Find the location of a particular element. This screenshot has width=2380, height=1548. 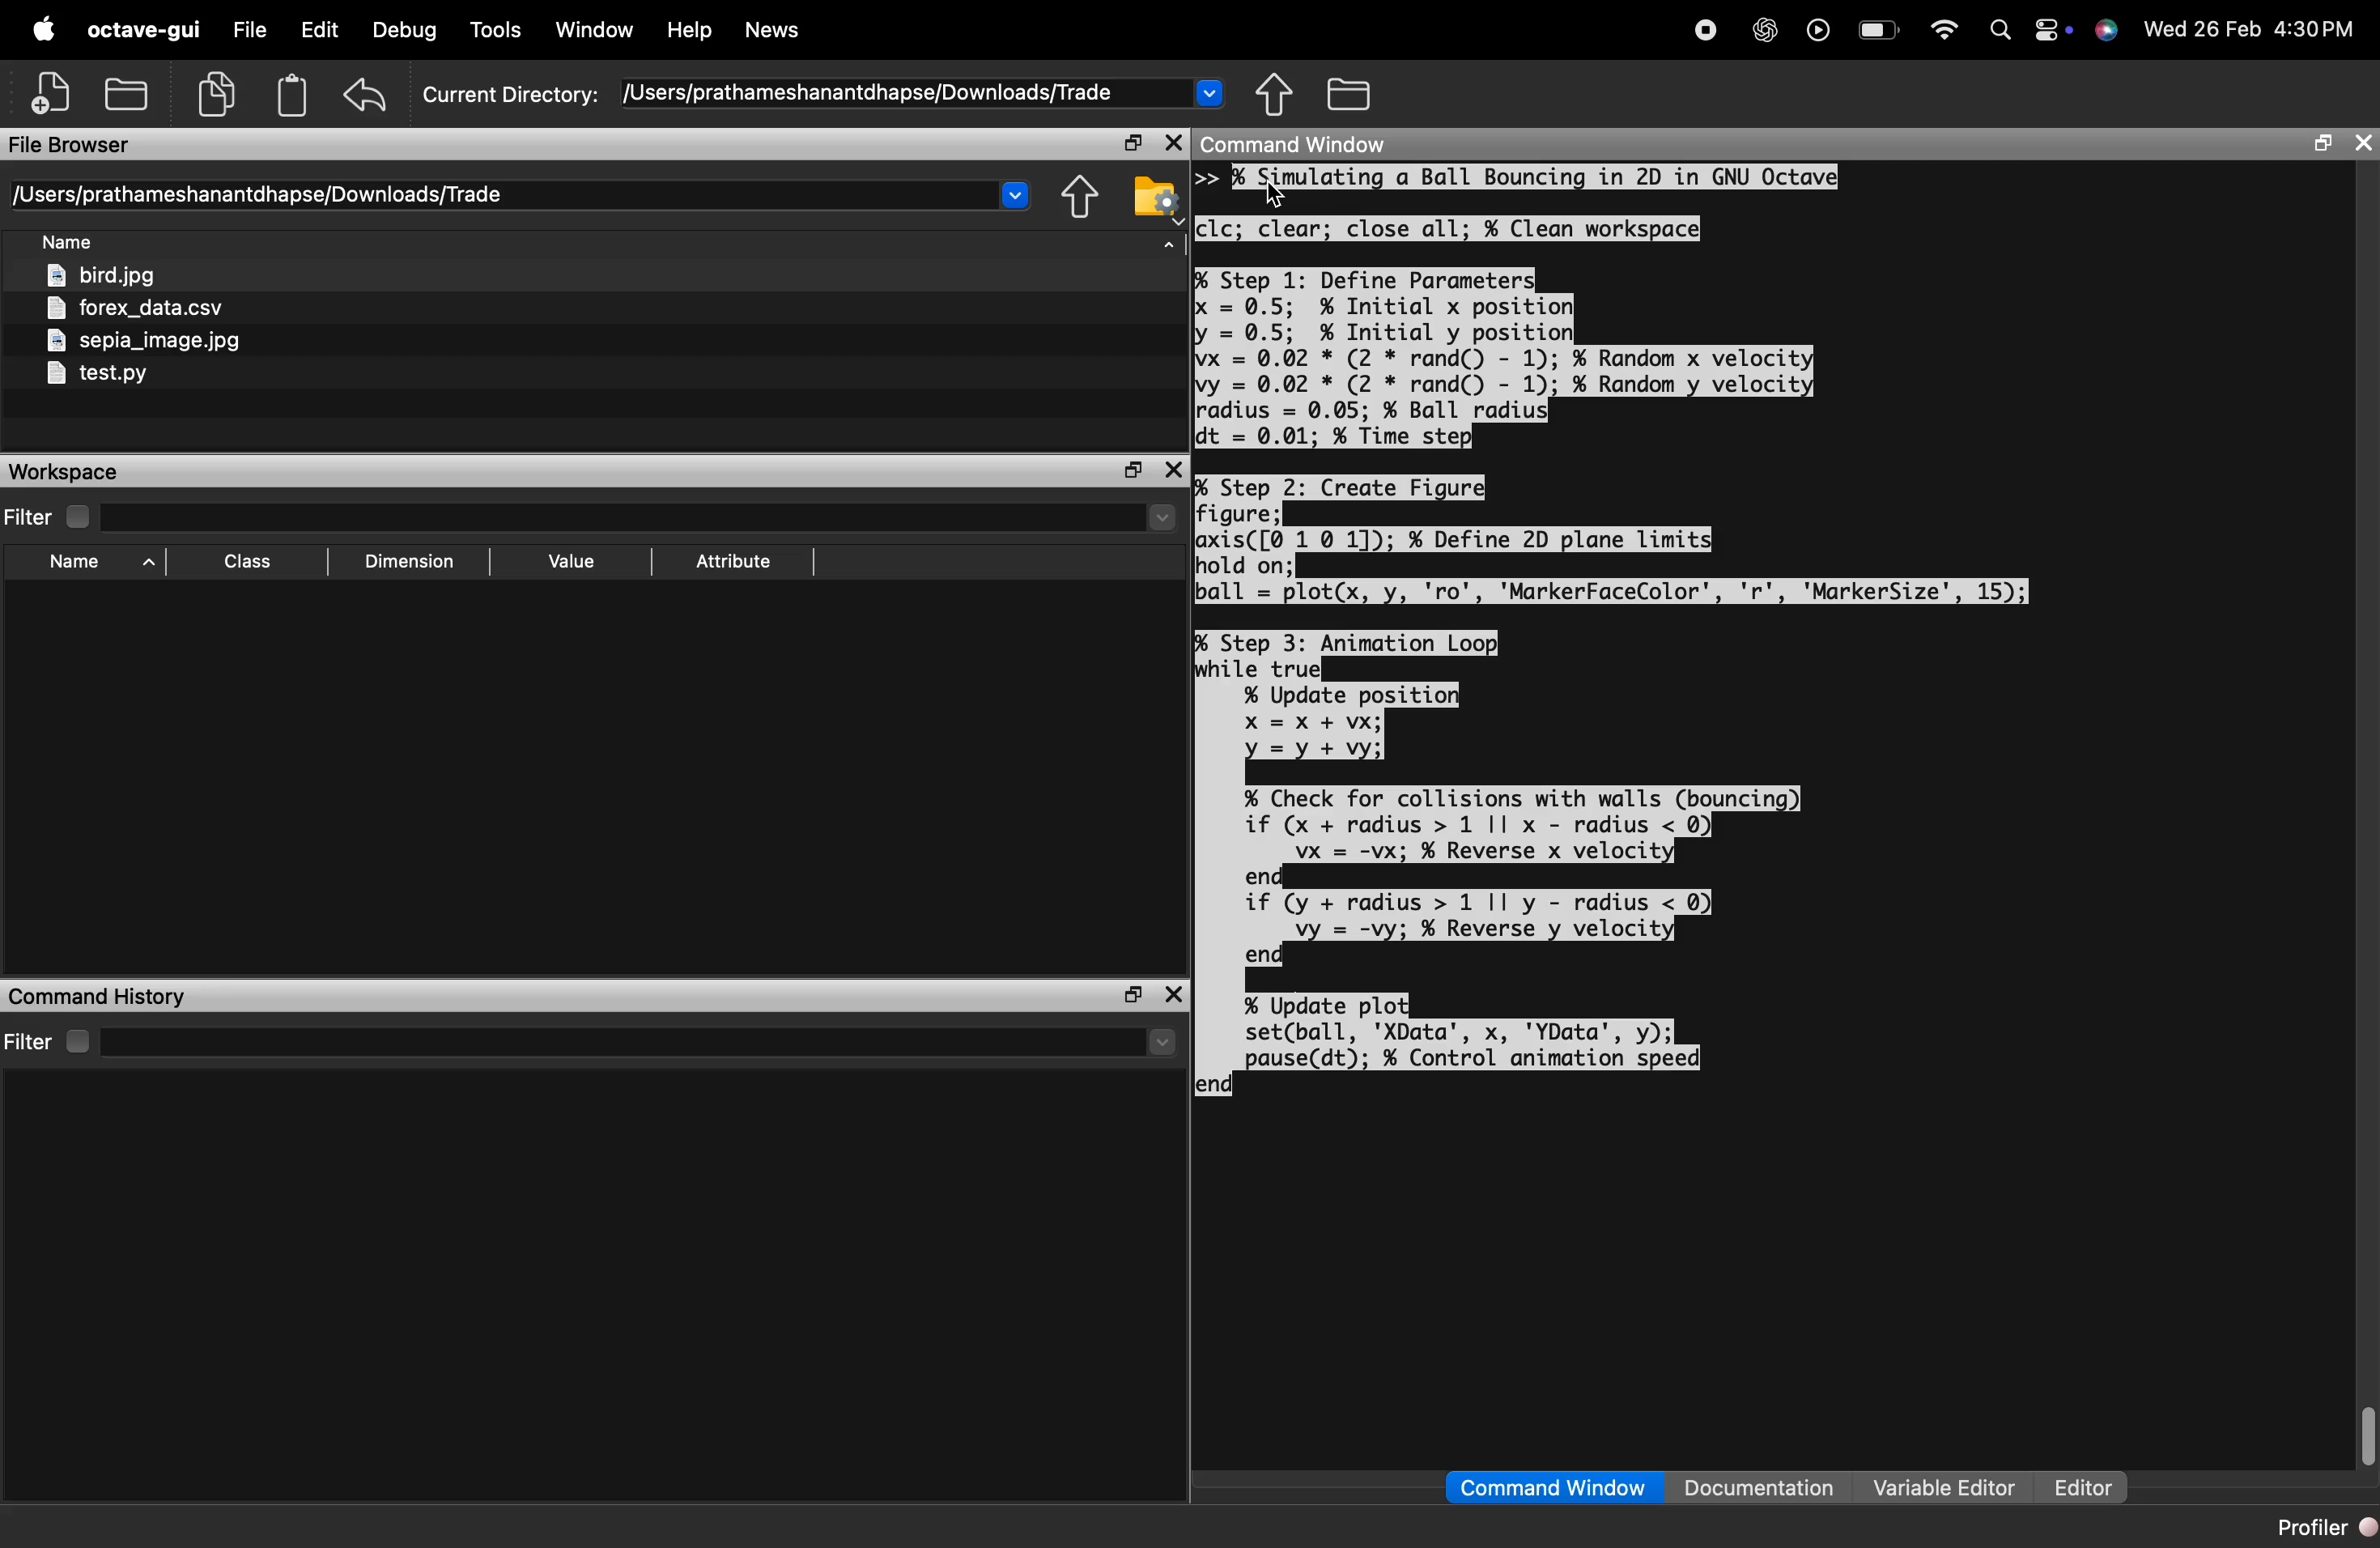

edit is located at coordinates (320, 30).